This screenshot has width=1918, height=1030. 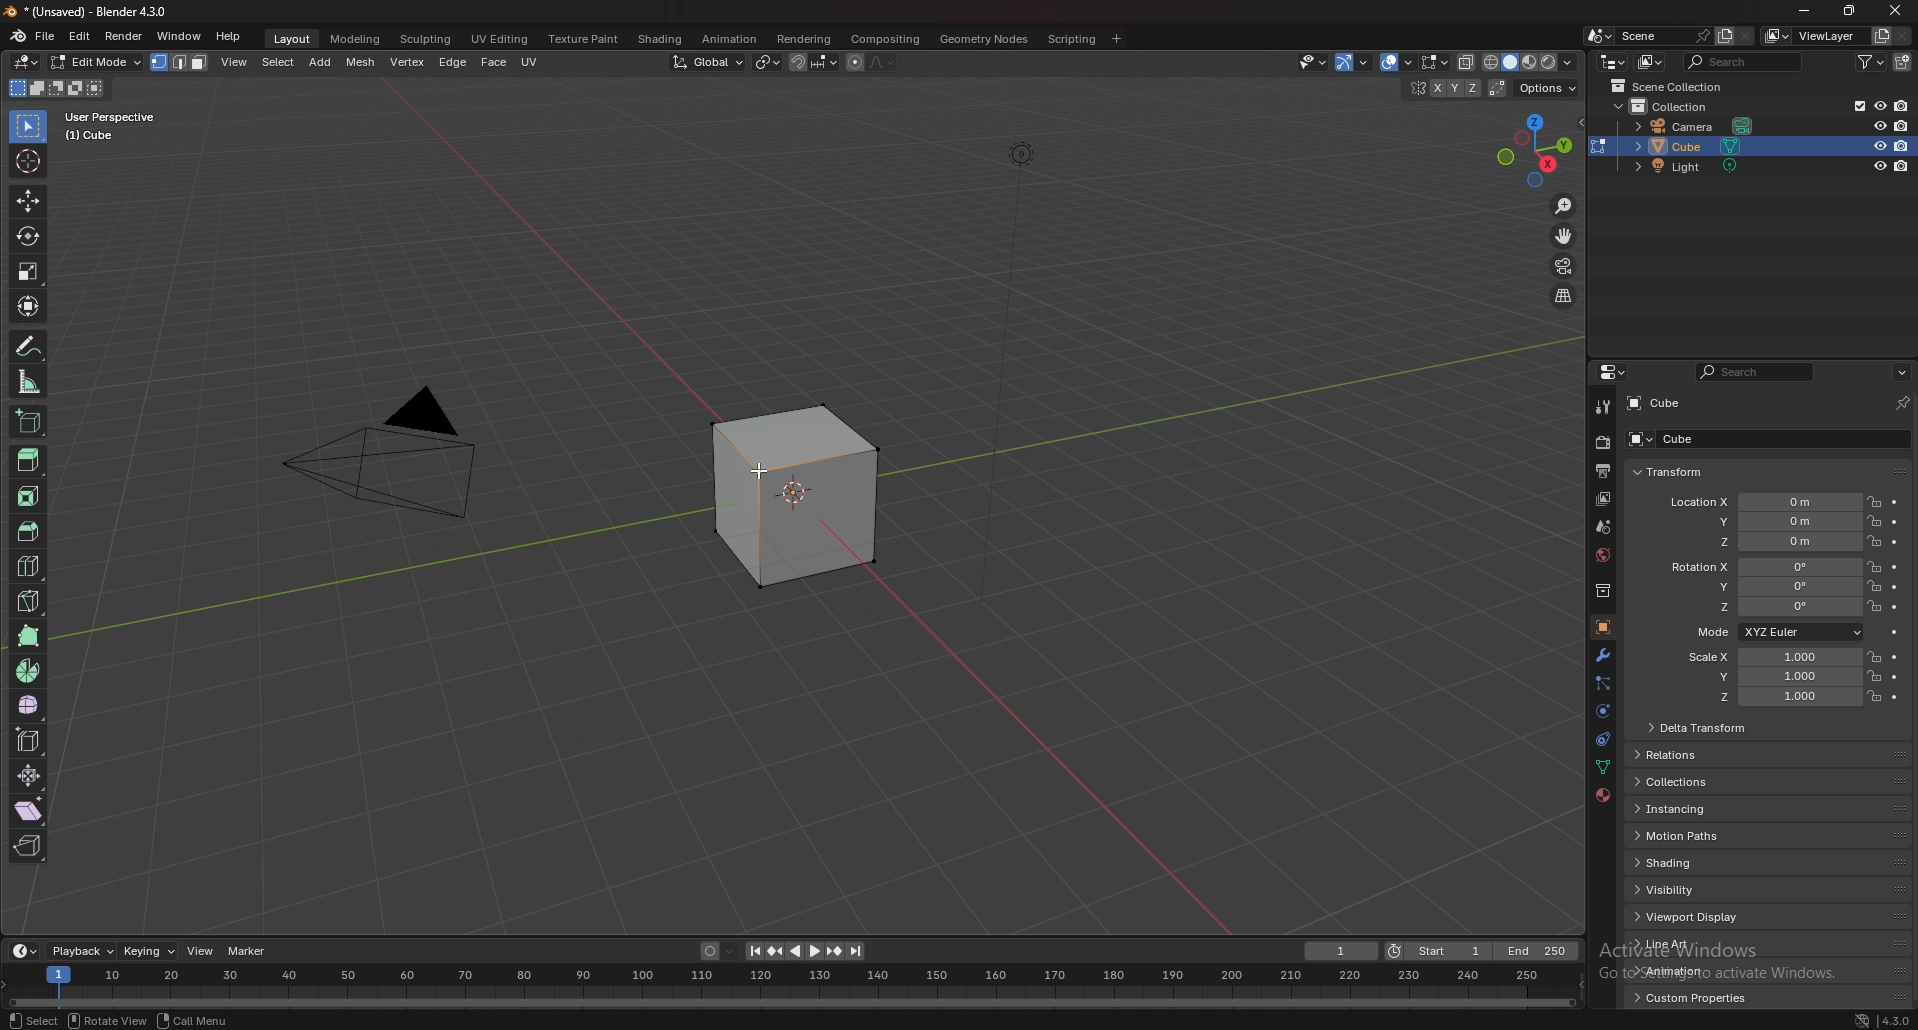 I want to click on motion paths, so click(x=1711, y=835).